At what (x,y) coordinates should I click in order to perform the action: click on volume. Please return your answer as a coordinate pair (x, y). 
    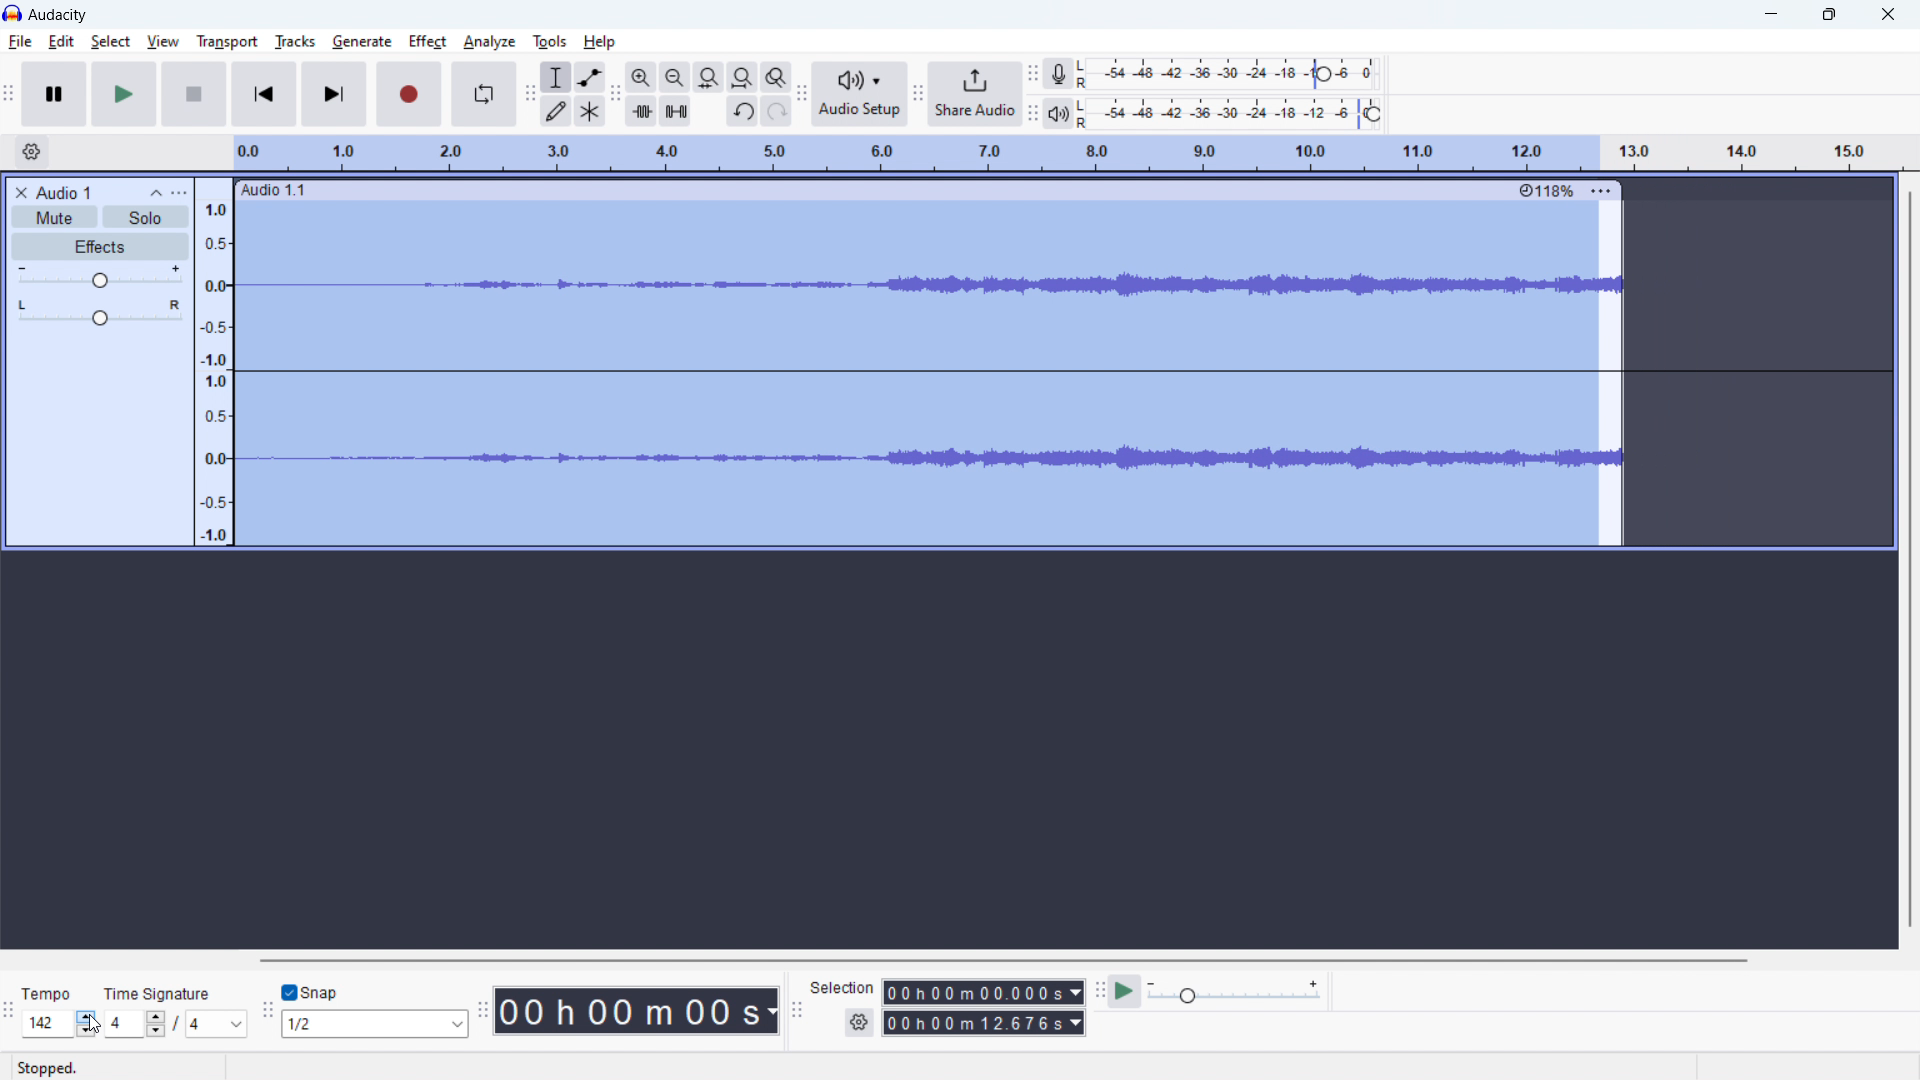
    Looking at the image, I should click on (98, 276).